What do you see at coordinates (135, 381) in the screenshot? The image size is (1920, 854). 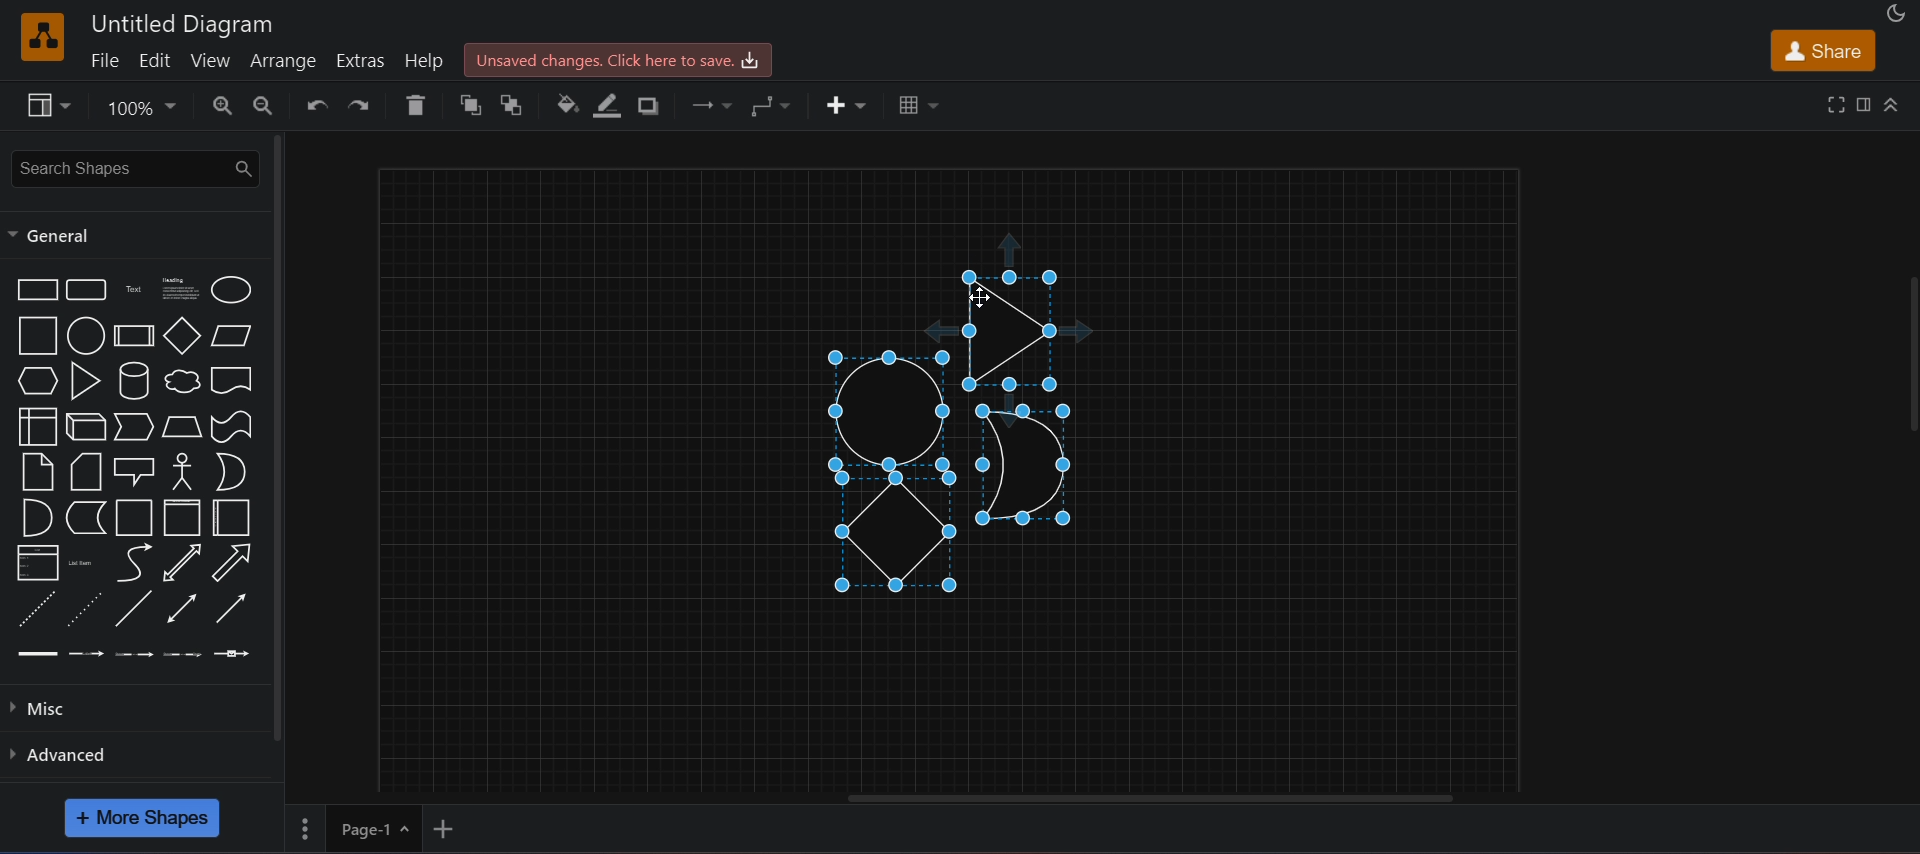 I see `cylinder` at bounding box center [135, 381].